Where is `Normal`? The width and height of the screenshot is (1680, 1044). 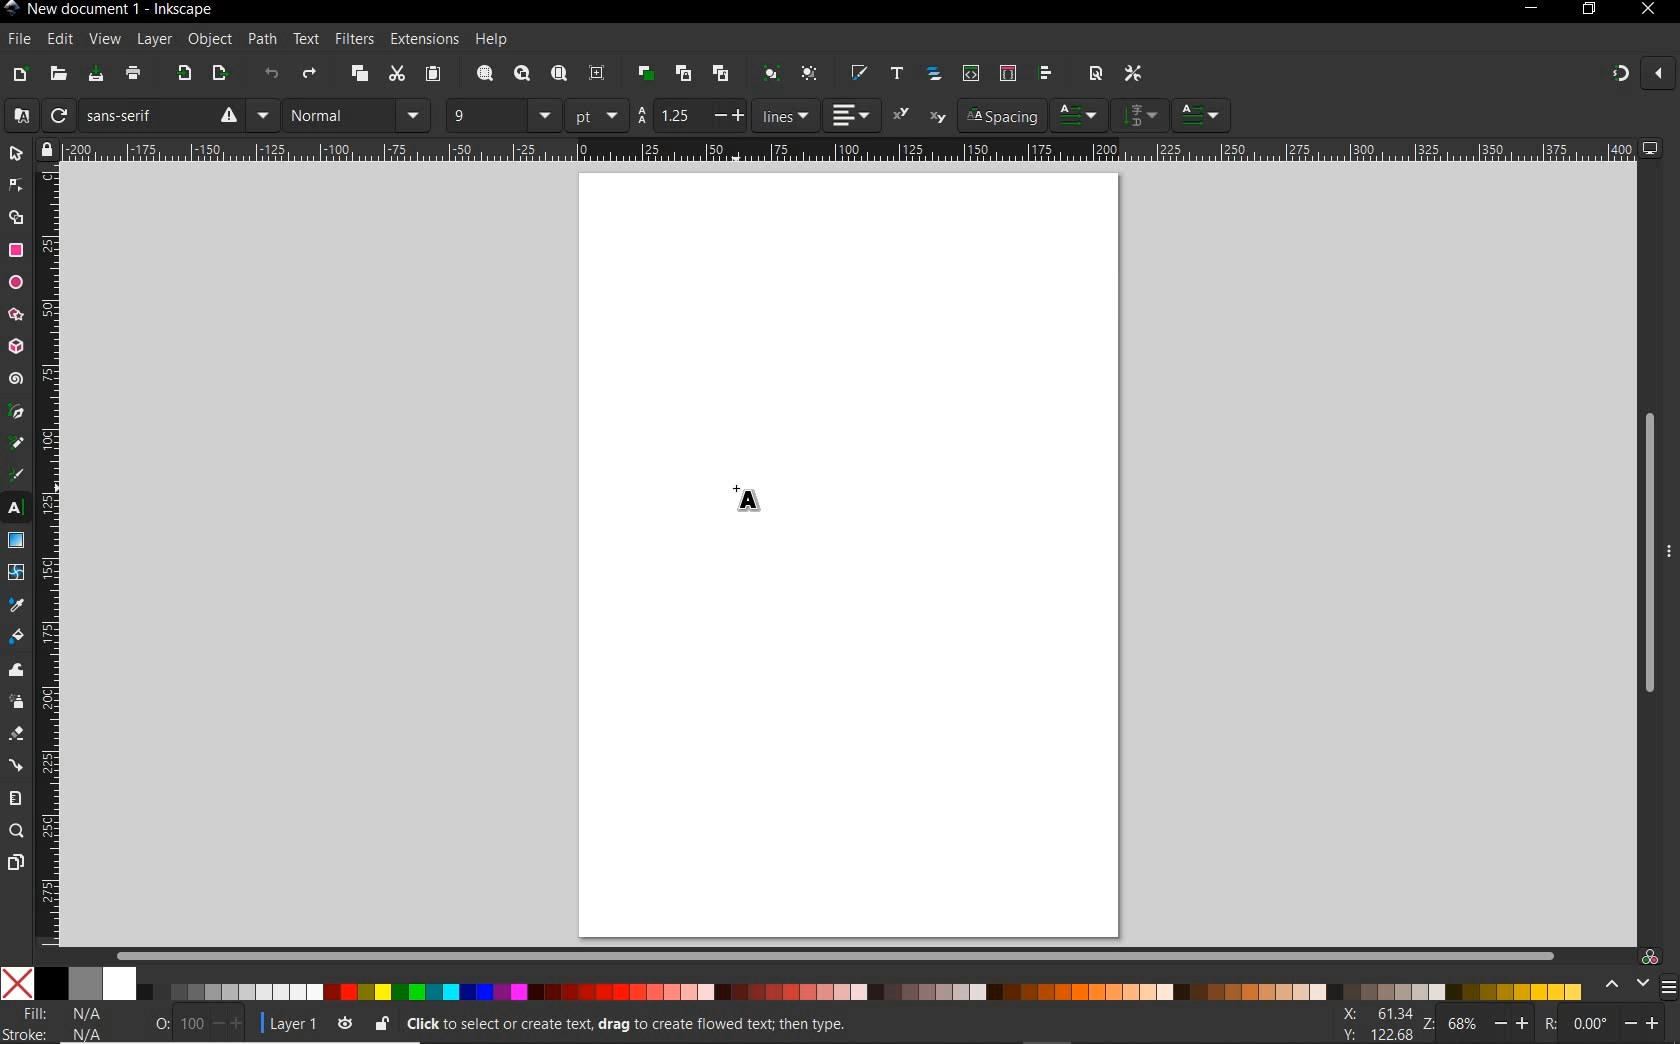
Normal is located at coordinates (338, 115).